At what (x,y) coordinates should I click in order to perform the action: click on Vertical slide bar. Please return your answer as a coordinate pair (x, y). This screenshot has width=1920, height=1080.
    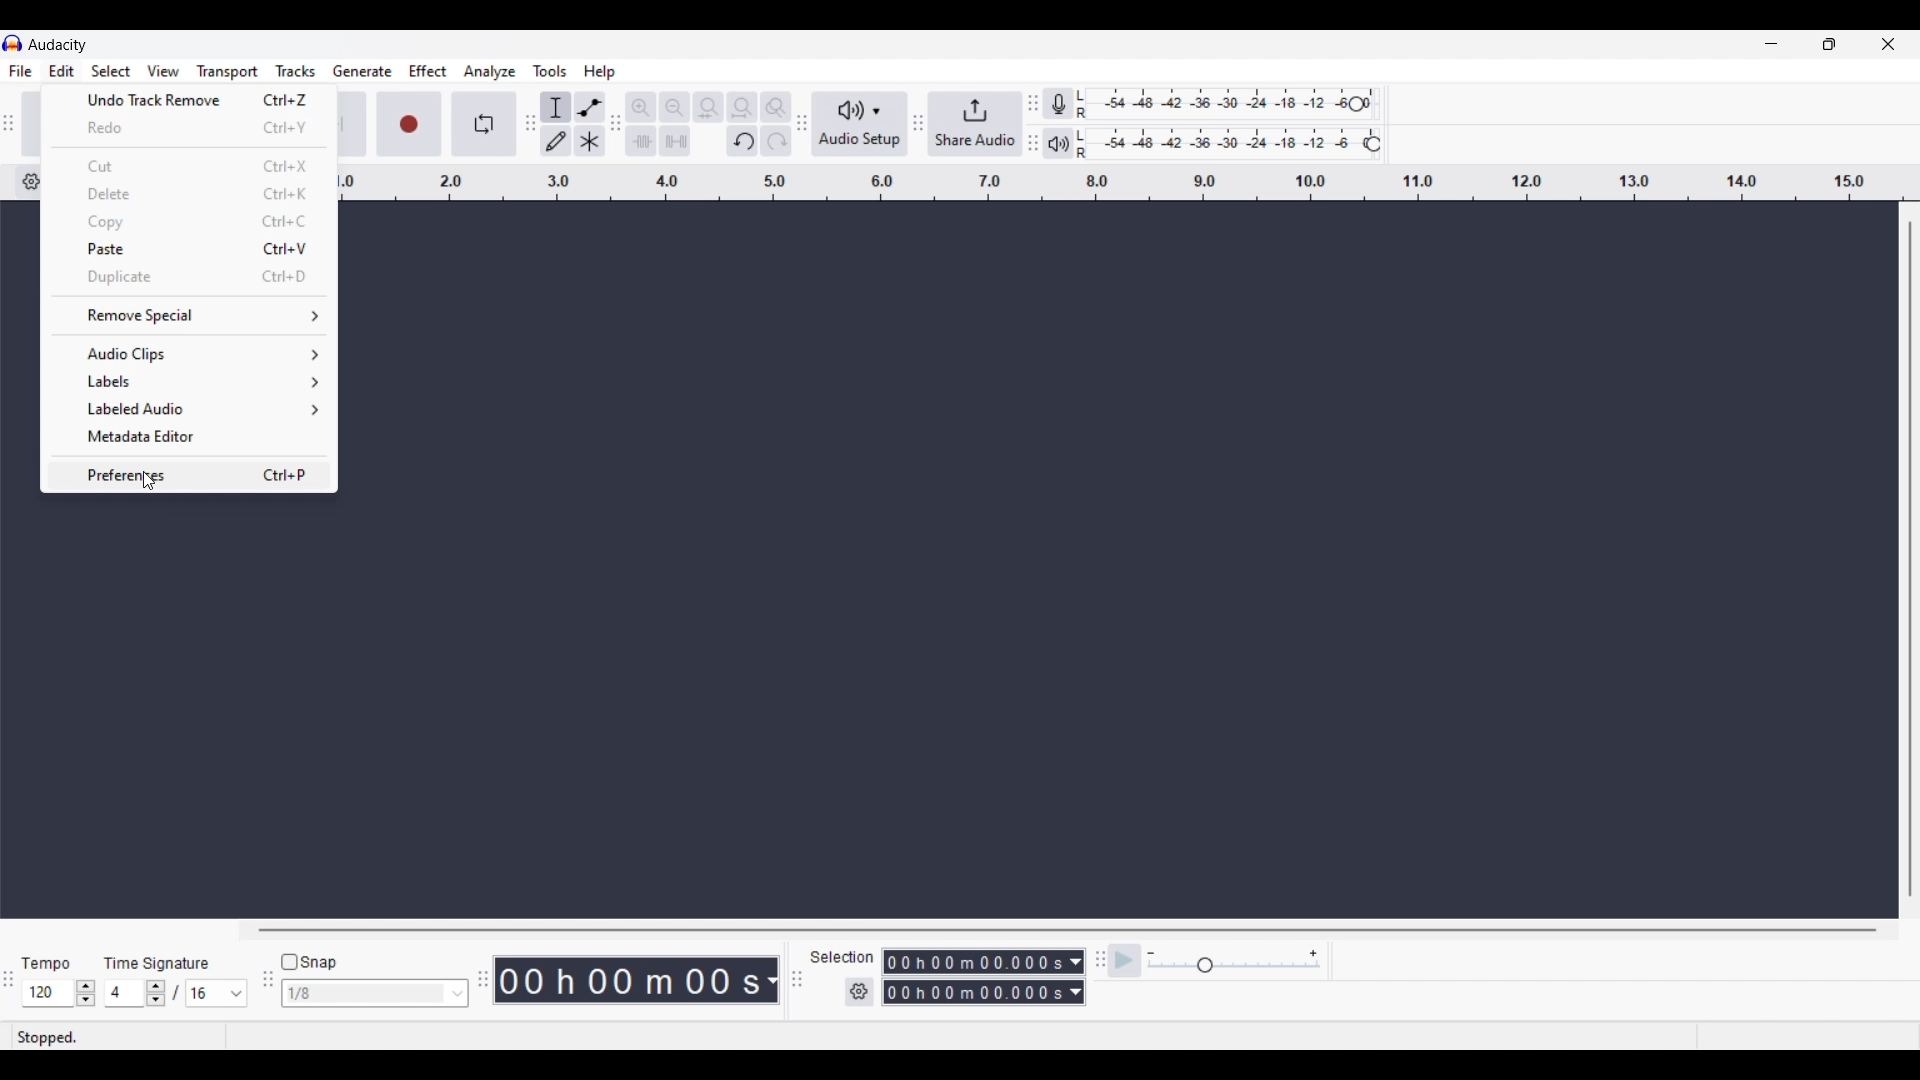
    Looking at the image, I should click on (1909, 559).